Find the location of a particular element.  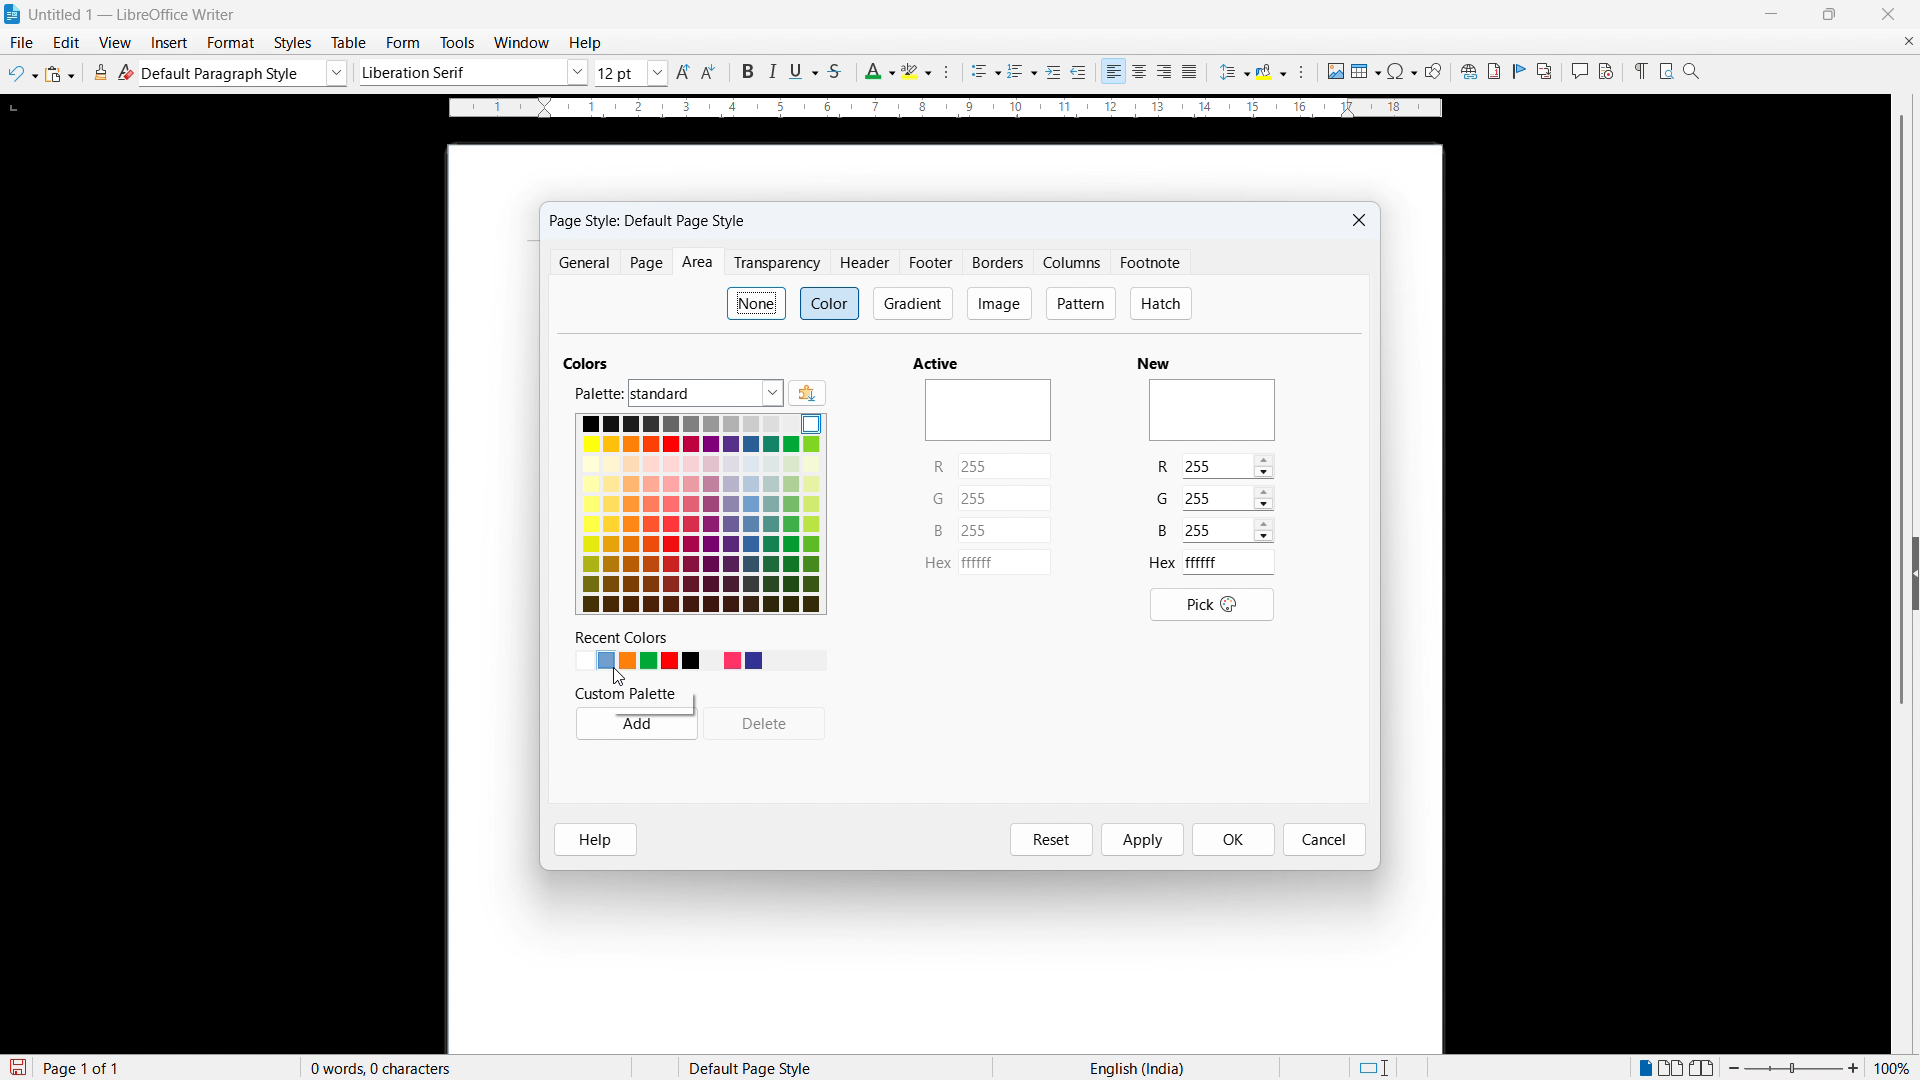

Increase font size  is located at coordinates (684, 72).